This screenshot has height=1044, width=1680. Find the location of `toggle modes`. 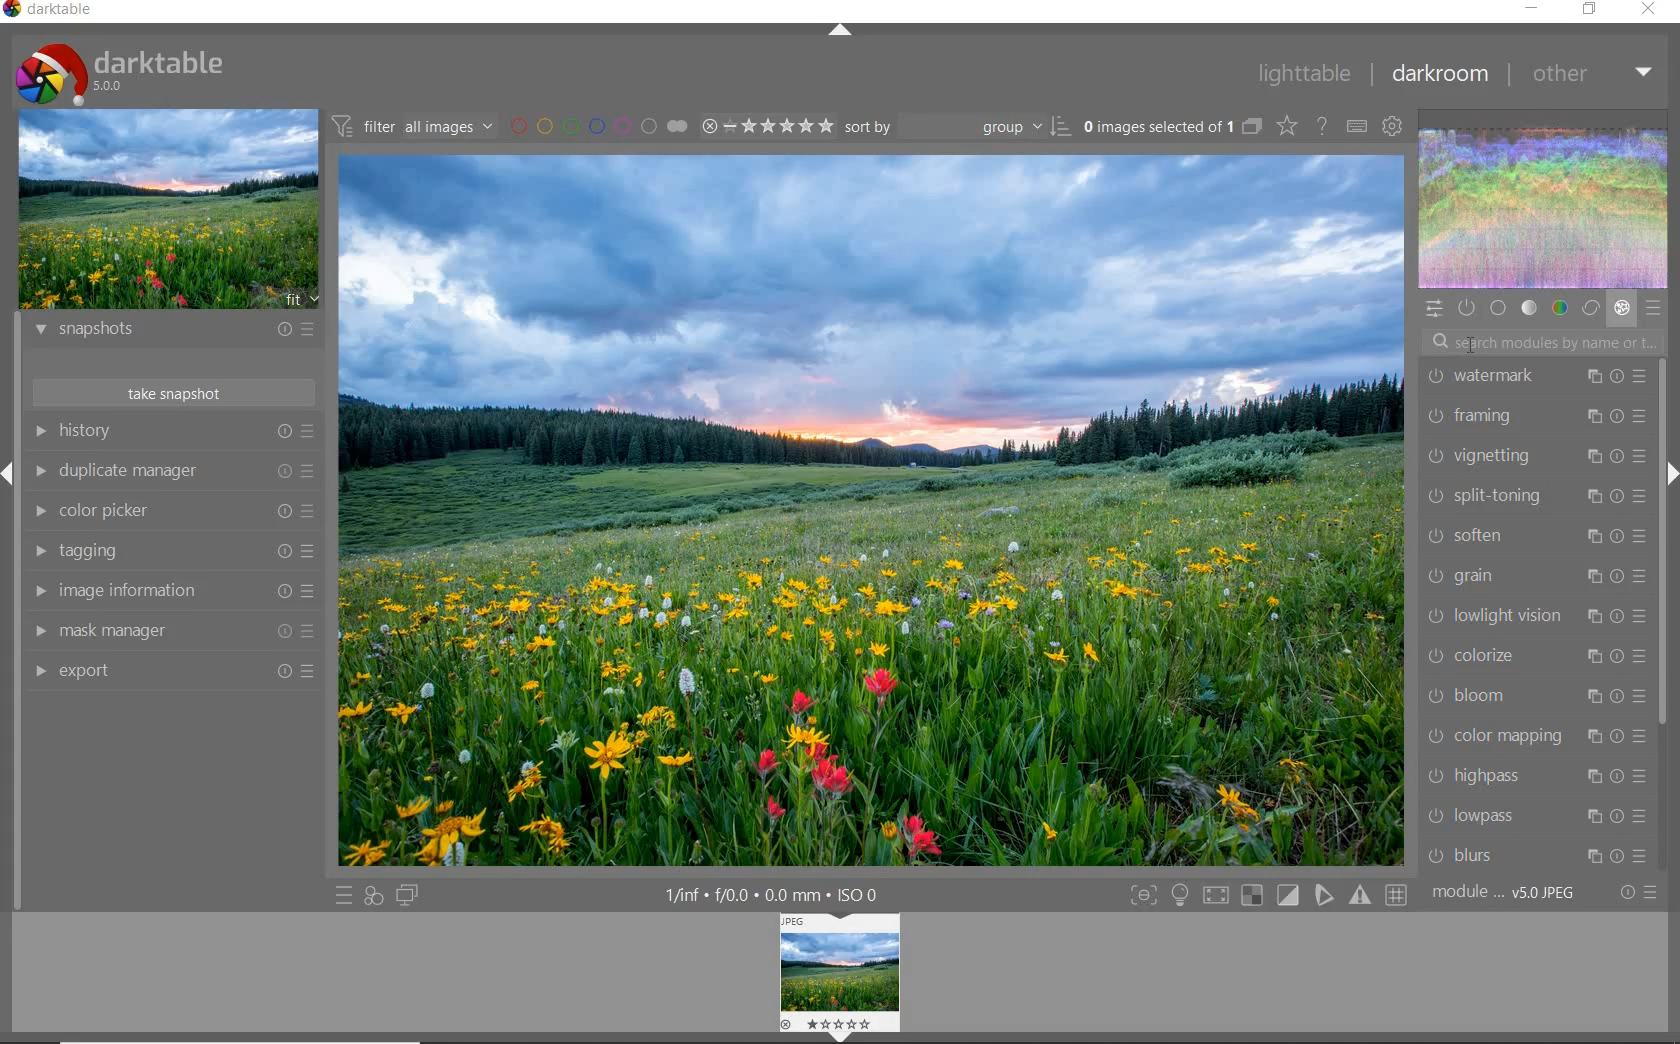

toggle modes is located at coordinates (1269, 896).